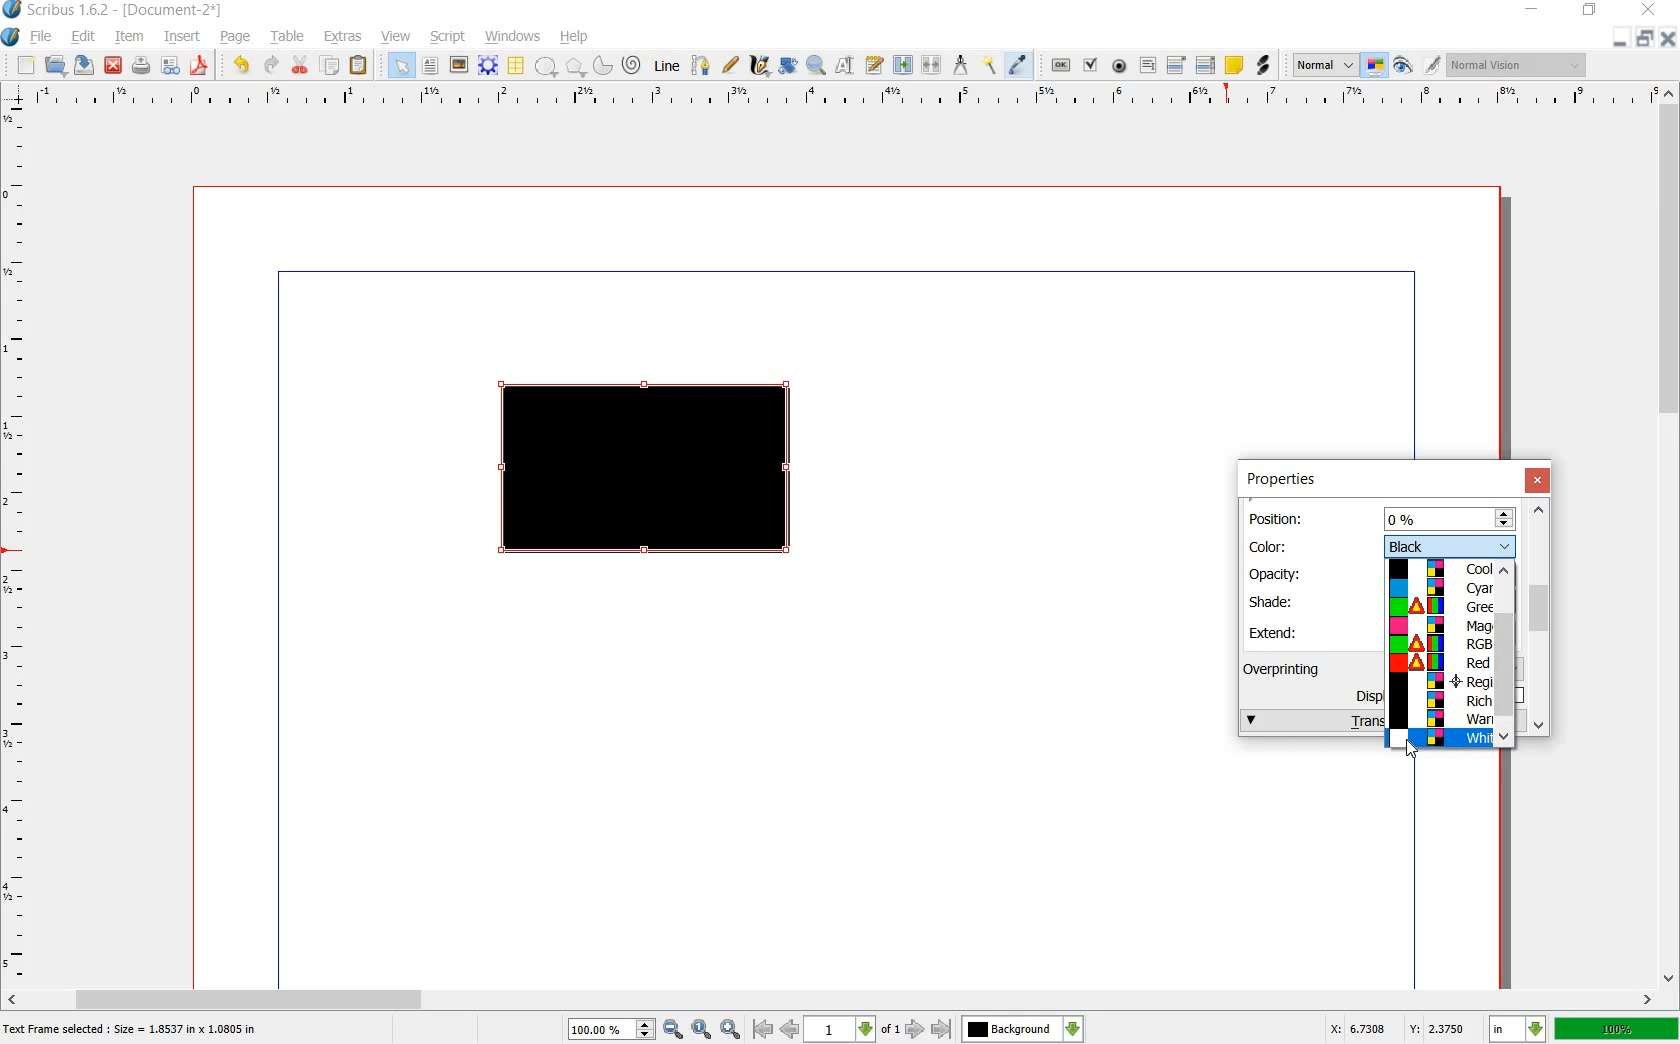  I want to click on gradient added to shape, so click(649, 471).